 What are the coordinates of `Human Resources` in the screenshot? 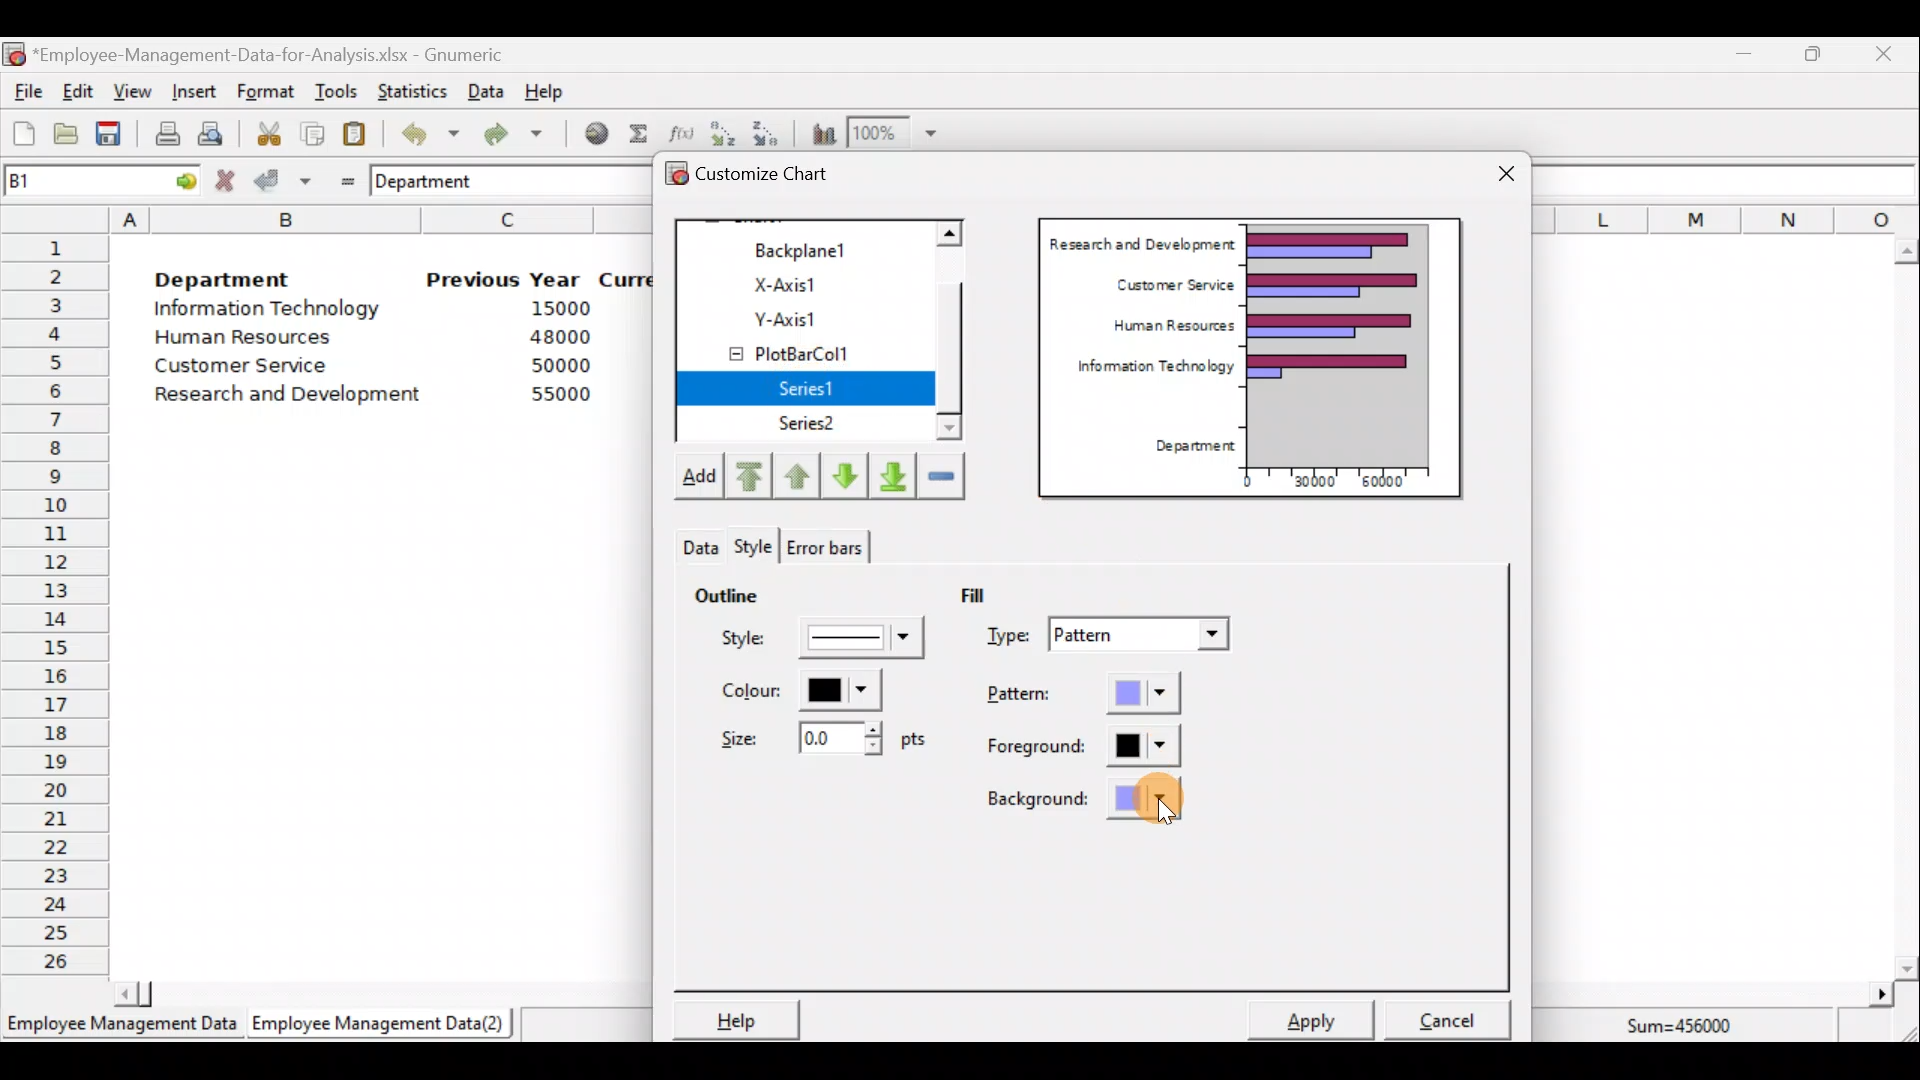 It's located at (253, 339).